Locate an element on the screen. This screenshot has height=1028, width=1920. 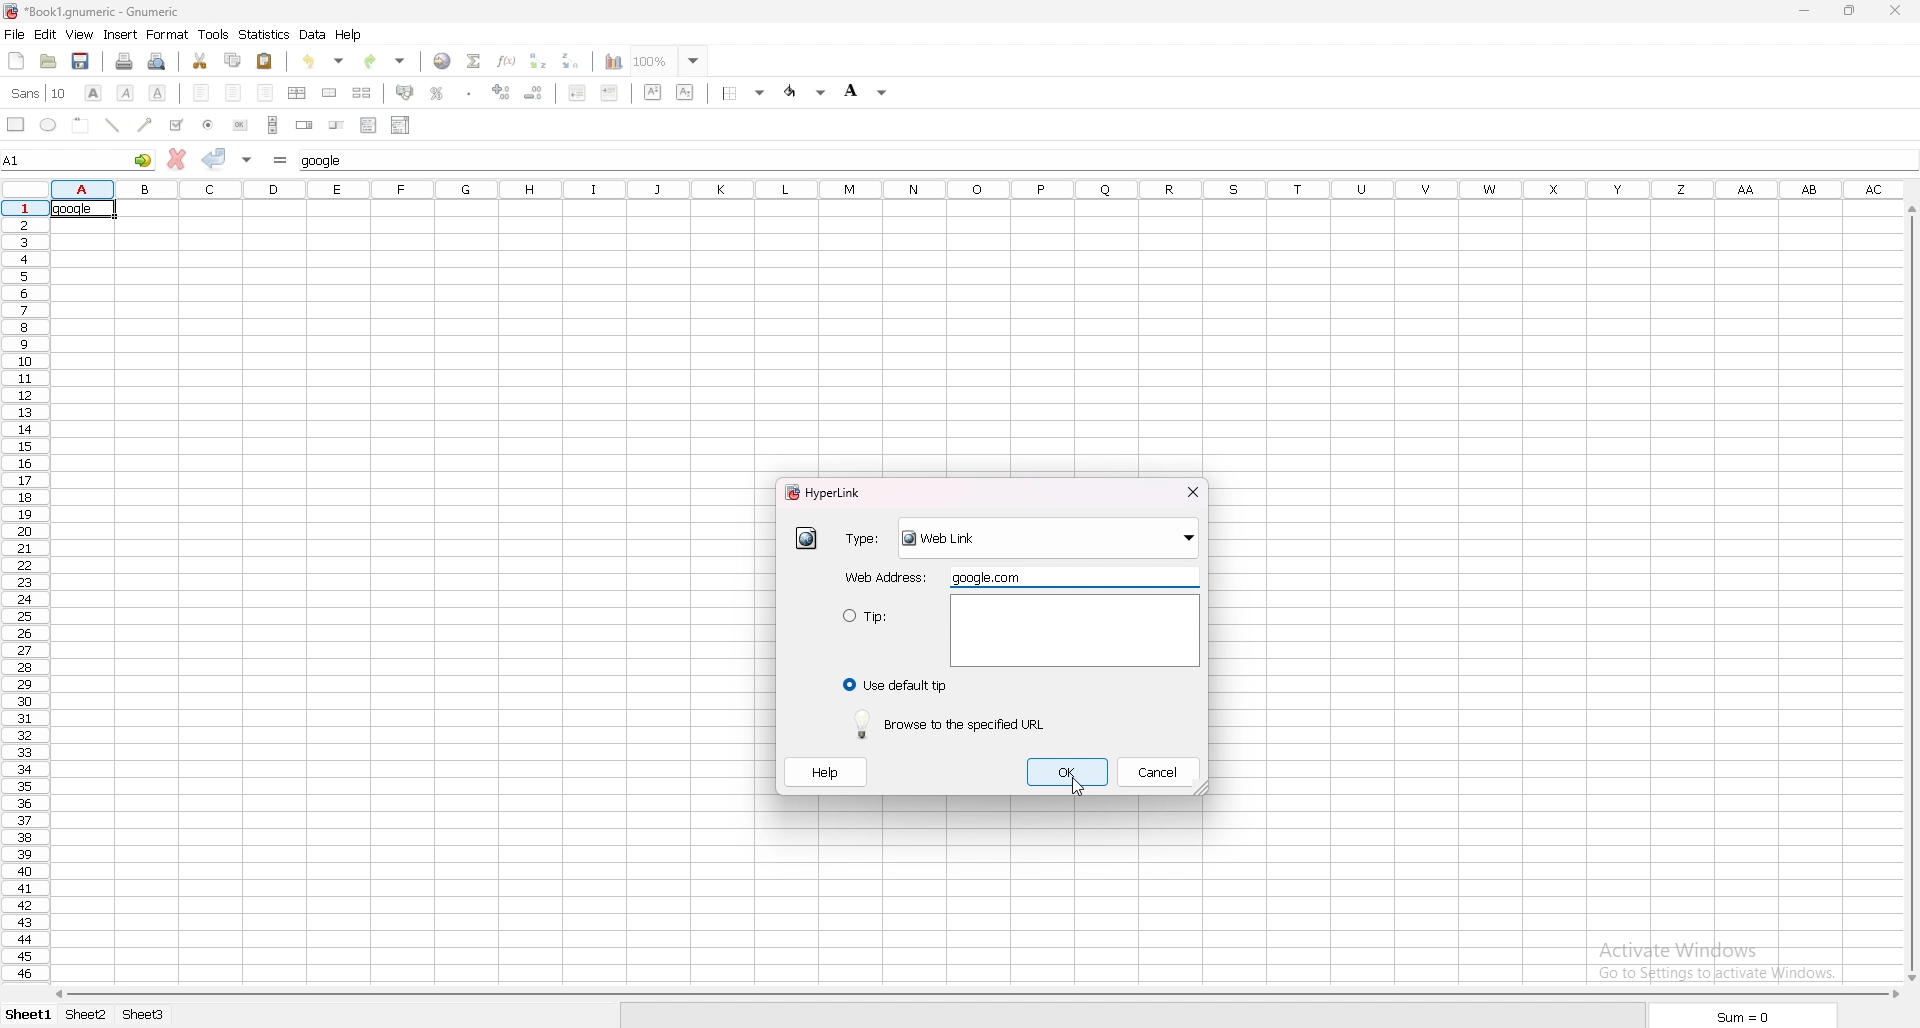
accept changes in multple cell is located at coordinates (249, 160).